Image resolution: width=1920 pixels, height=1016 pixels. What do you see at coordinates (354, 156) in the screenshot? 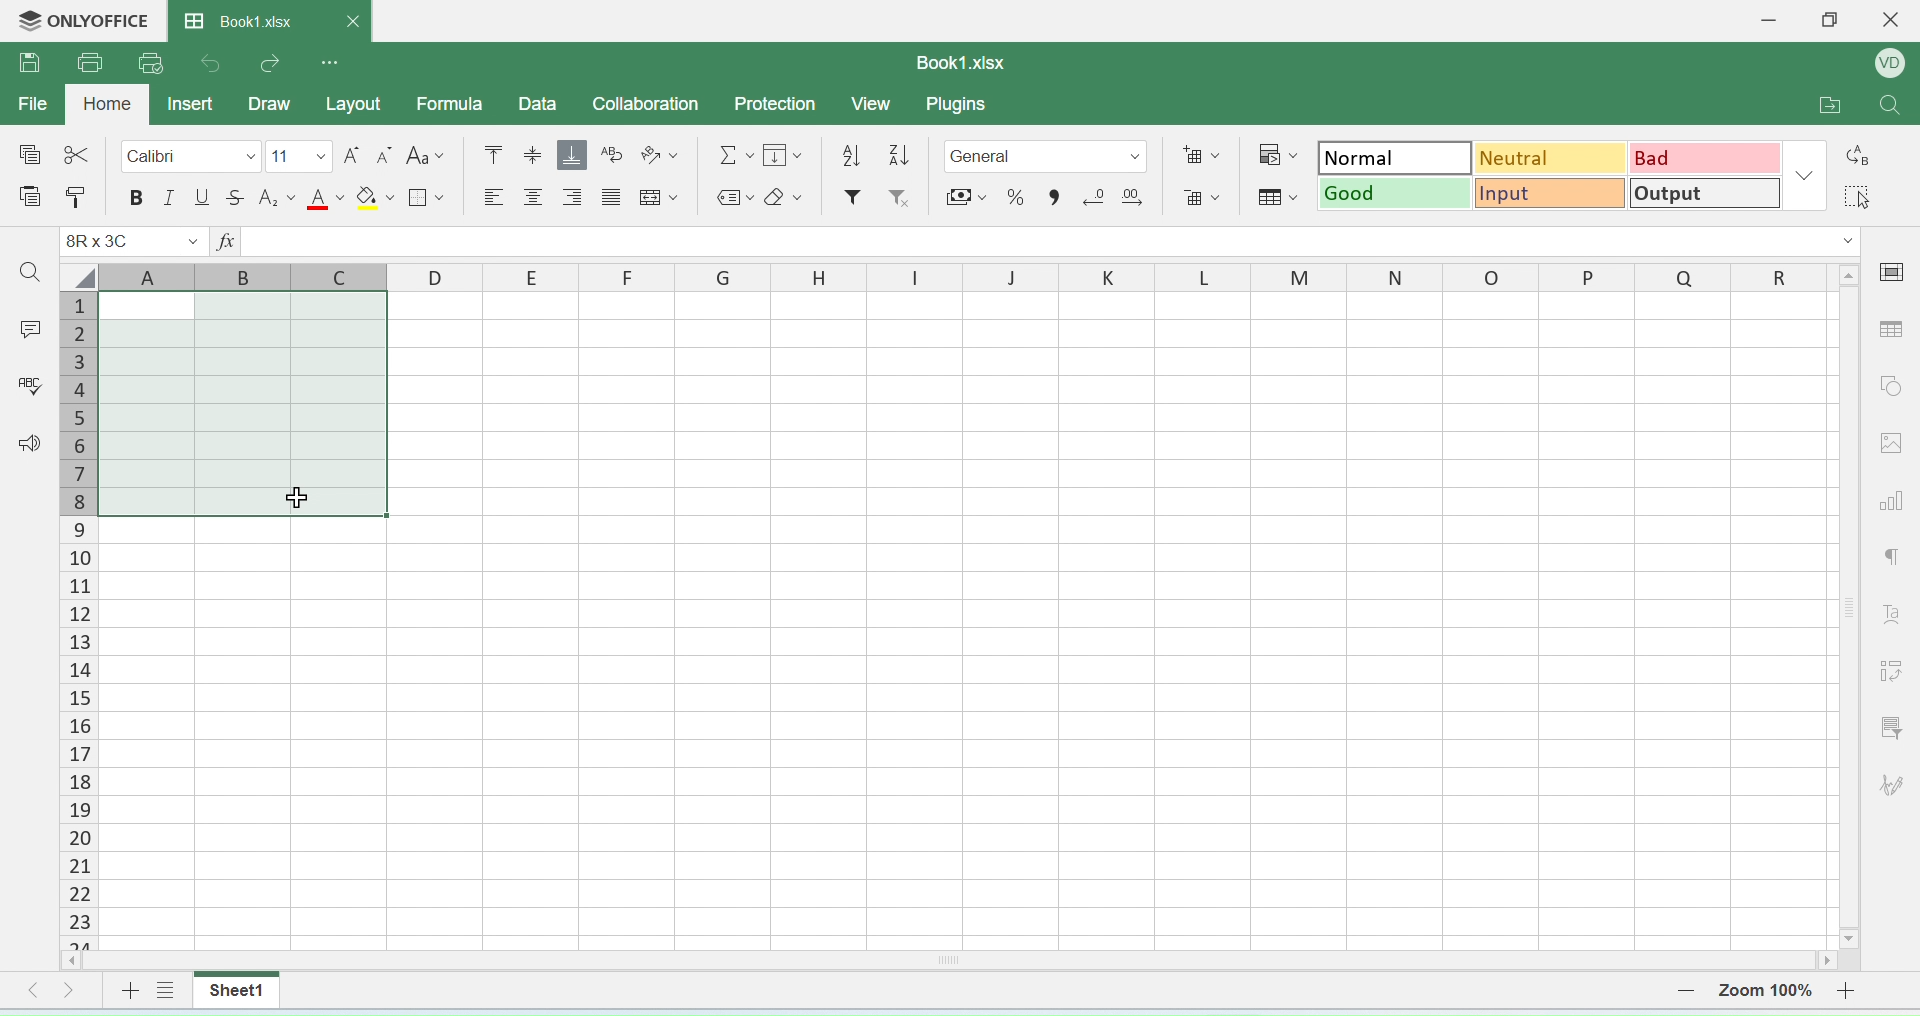
I see `increase font` at bounding box center [354, 156].